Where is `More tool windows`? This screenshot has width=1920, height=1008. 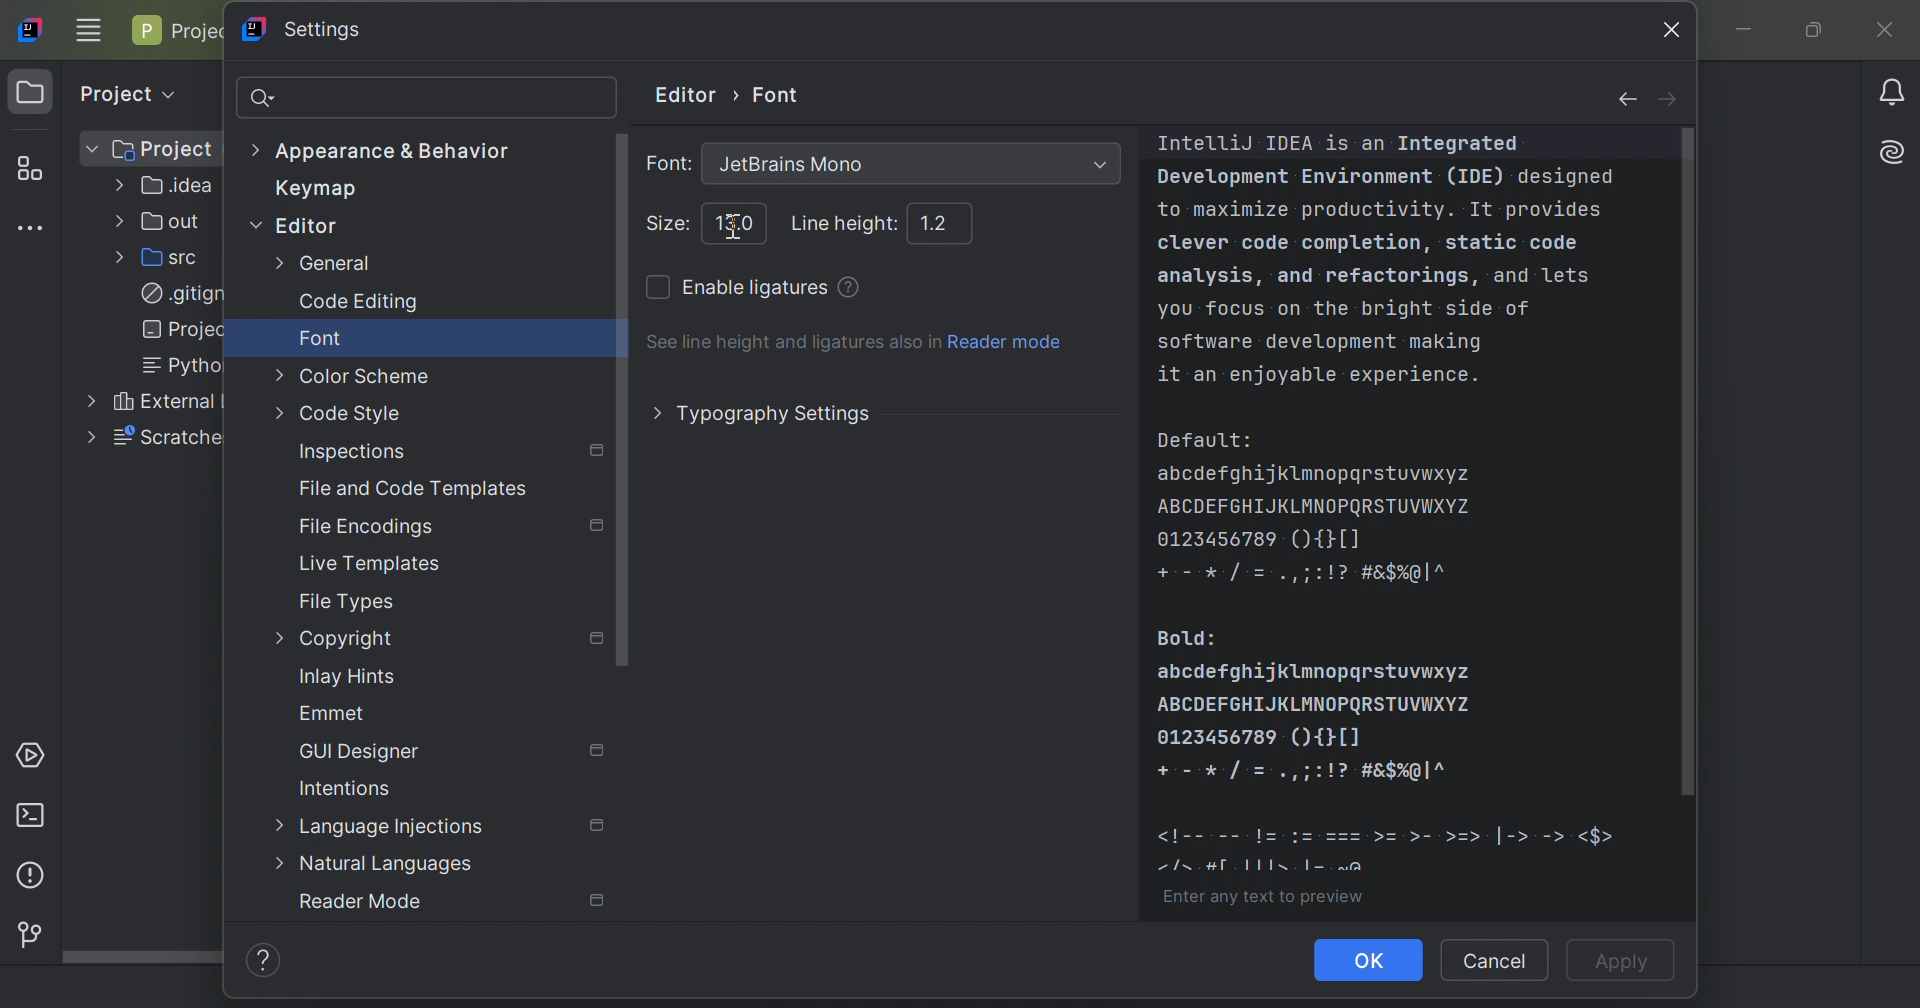 More tool windows is located at coordinates (36, 228).